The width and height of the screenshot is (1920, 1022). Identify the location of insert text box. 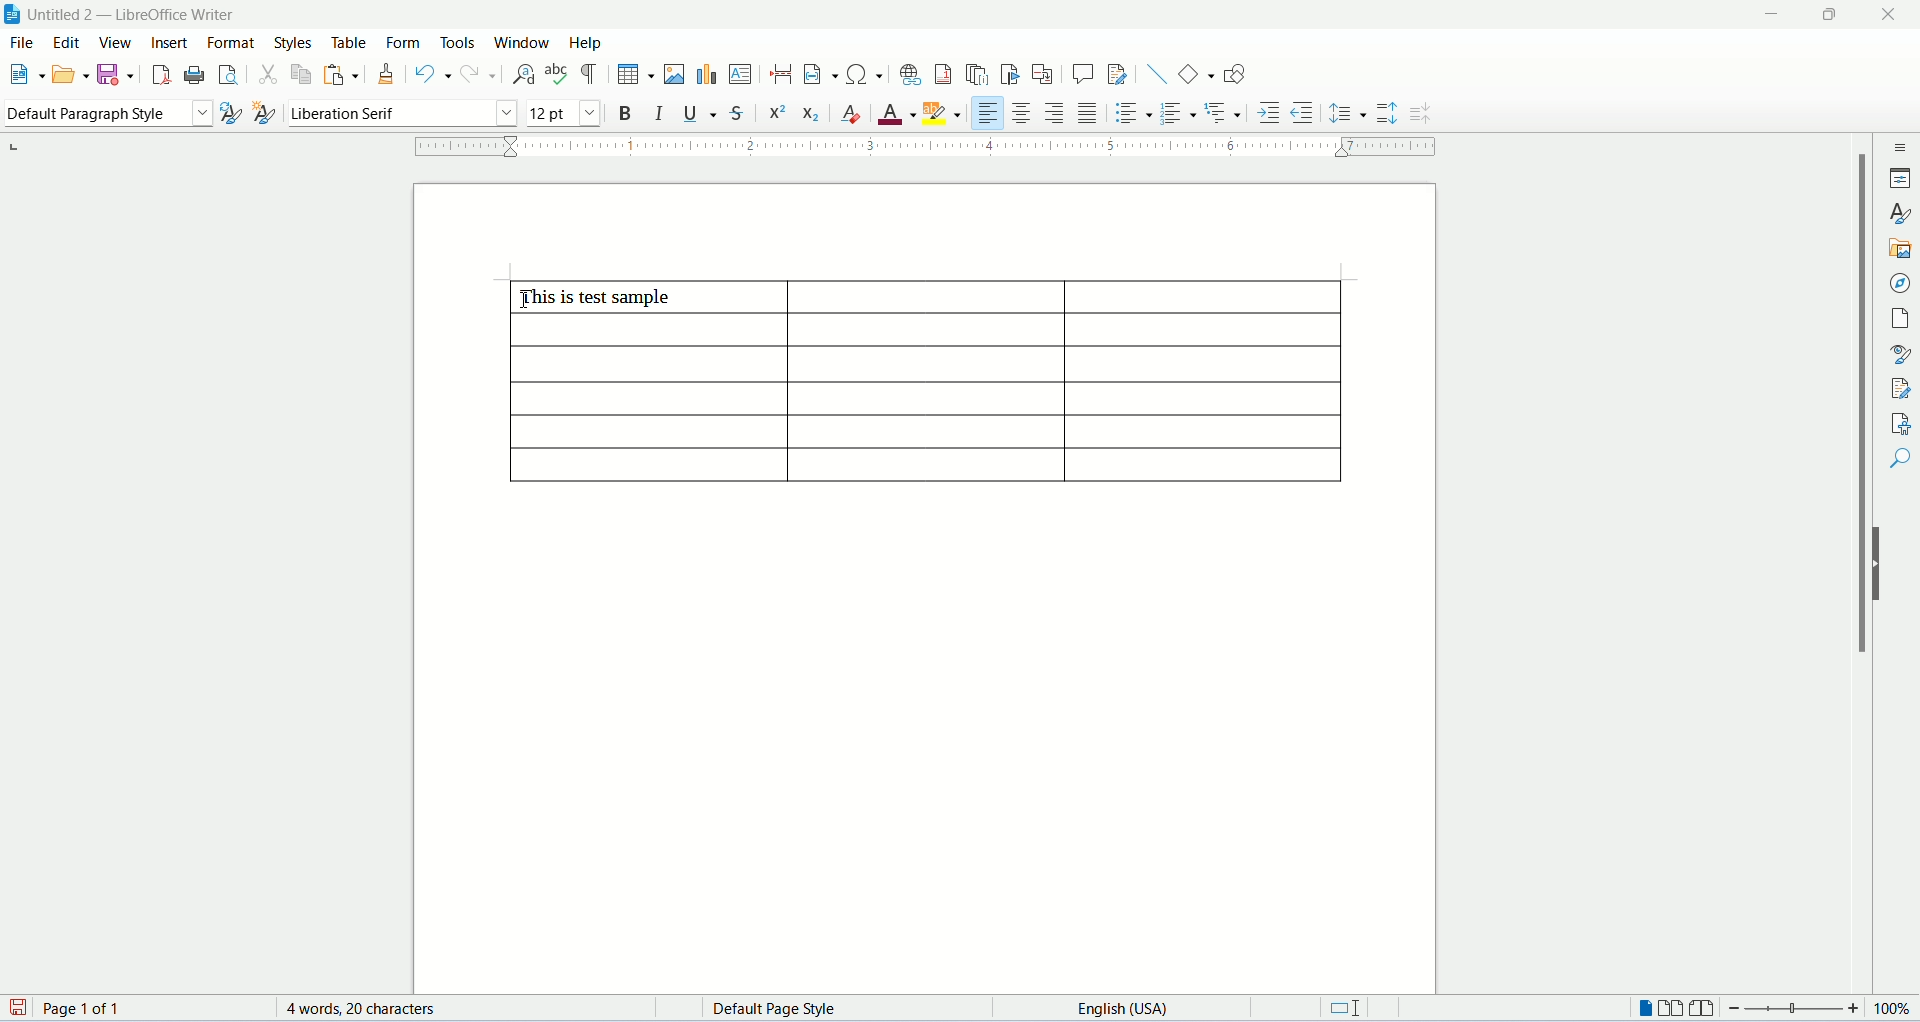
(741, 75).